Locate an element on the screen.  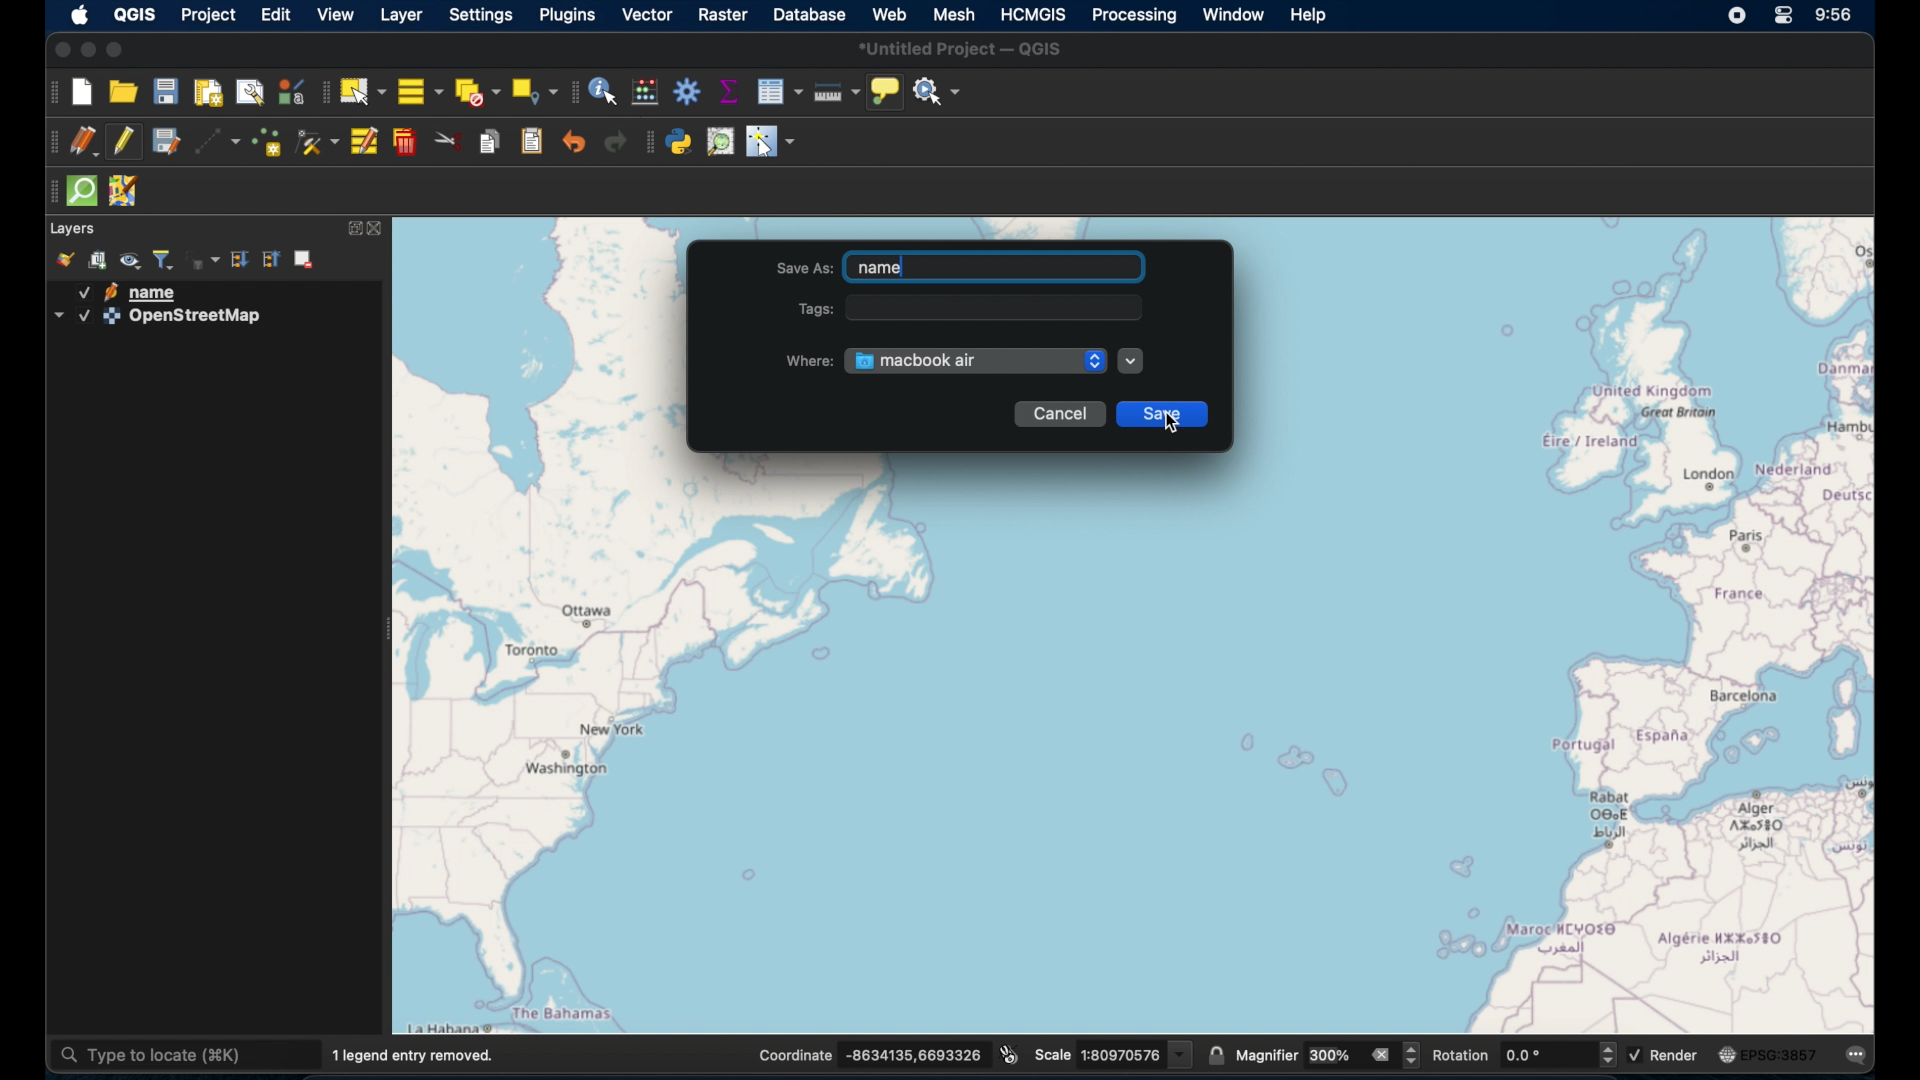
raster is located at coordinates (723, 15).